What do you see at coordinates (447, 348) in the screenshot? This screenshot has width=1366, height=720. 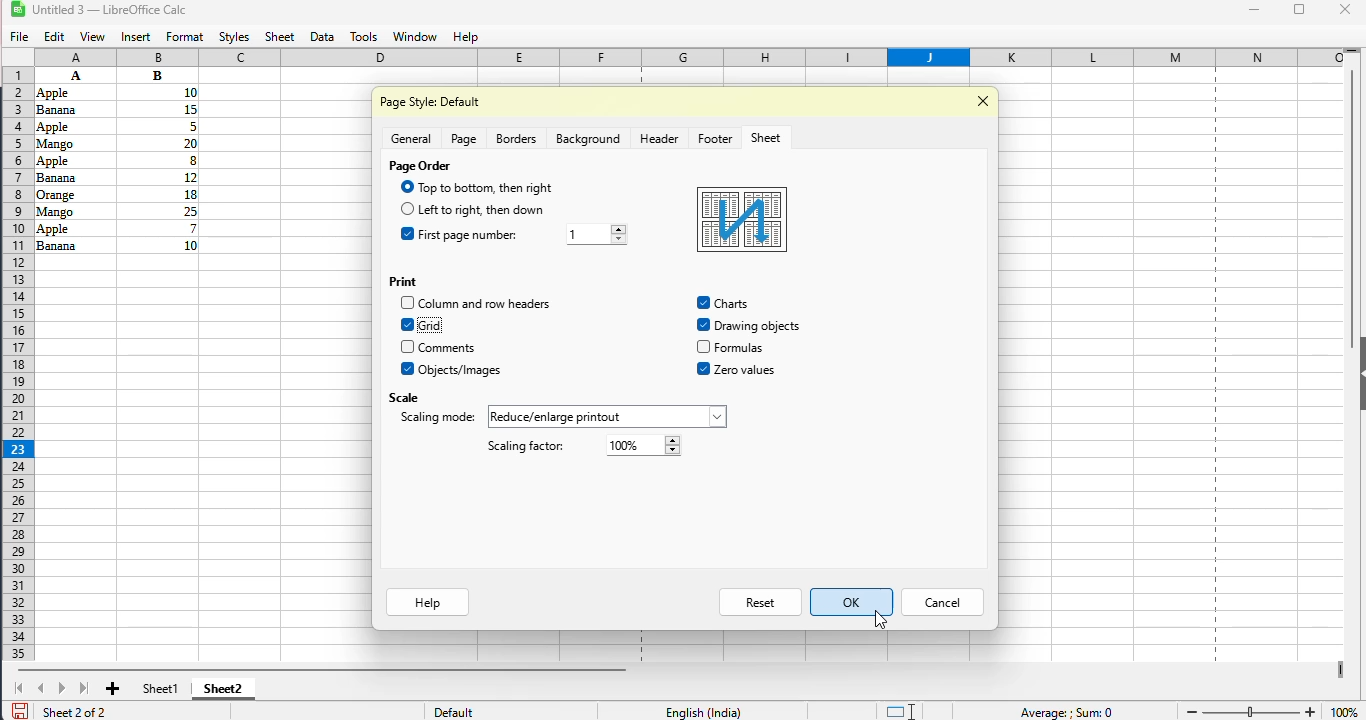 I see `comments` at bounding box center [447, 348].